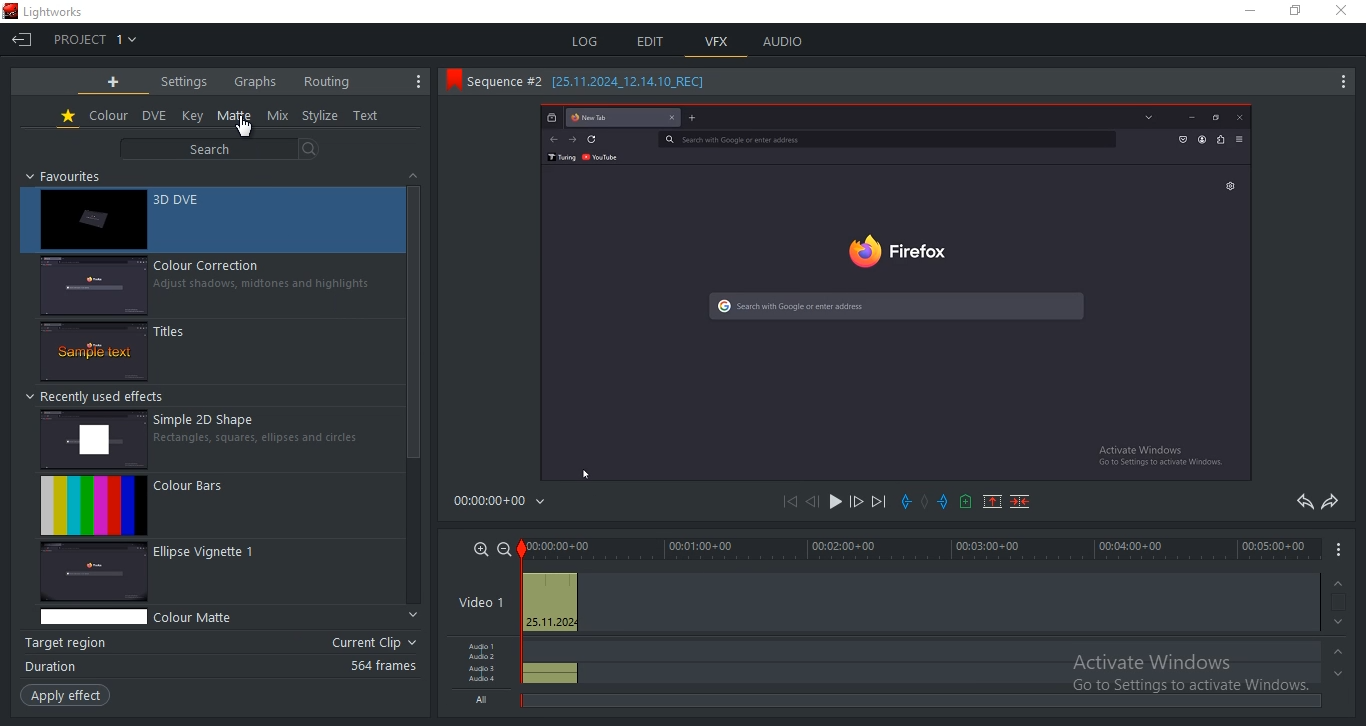  What do you see at coordinates (1343, 549) in the screenshot?
I see `options` at bounding box center [1343, 549].